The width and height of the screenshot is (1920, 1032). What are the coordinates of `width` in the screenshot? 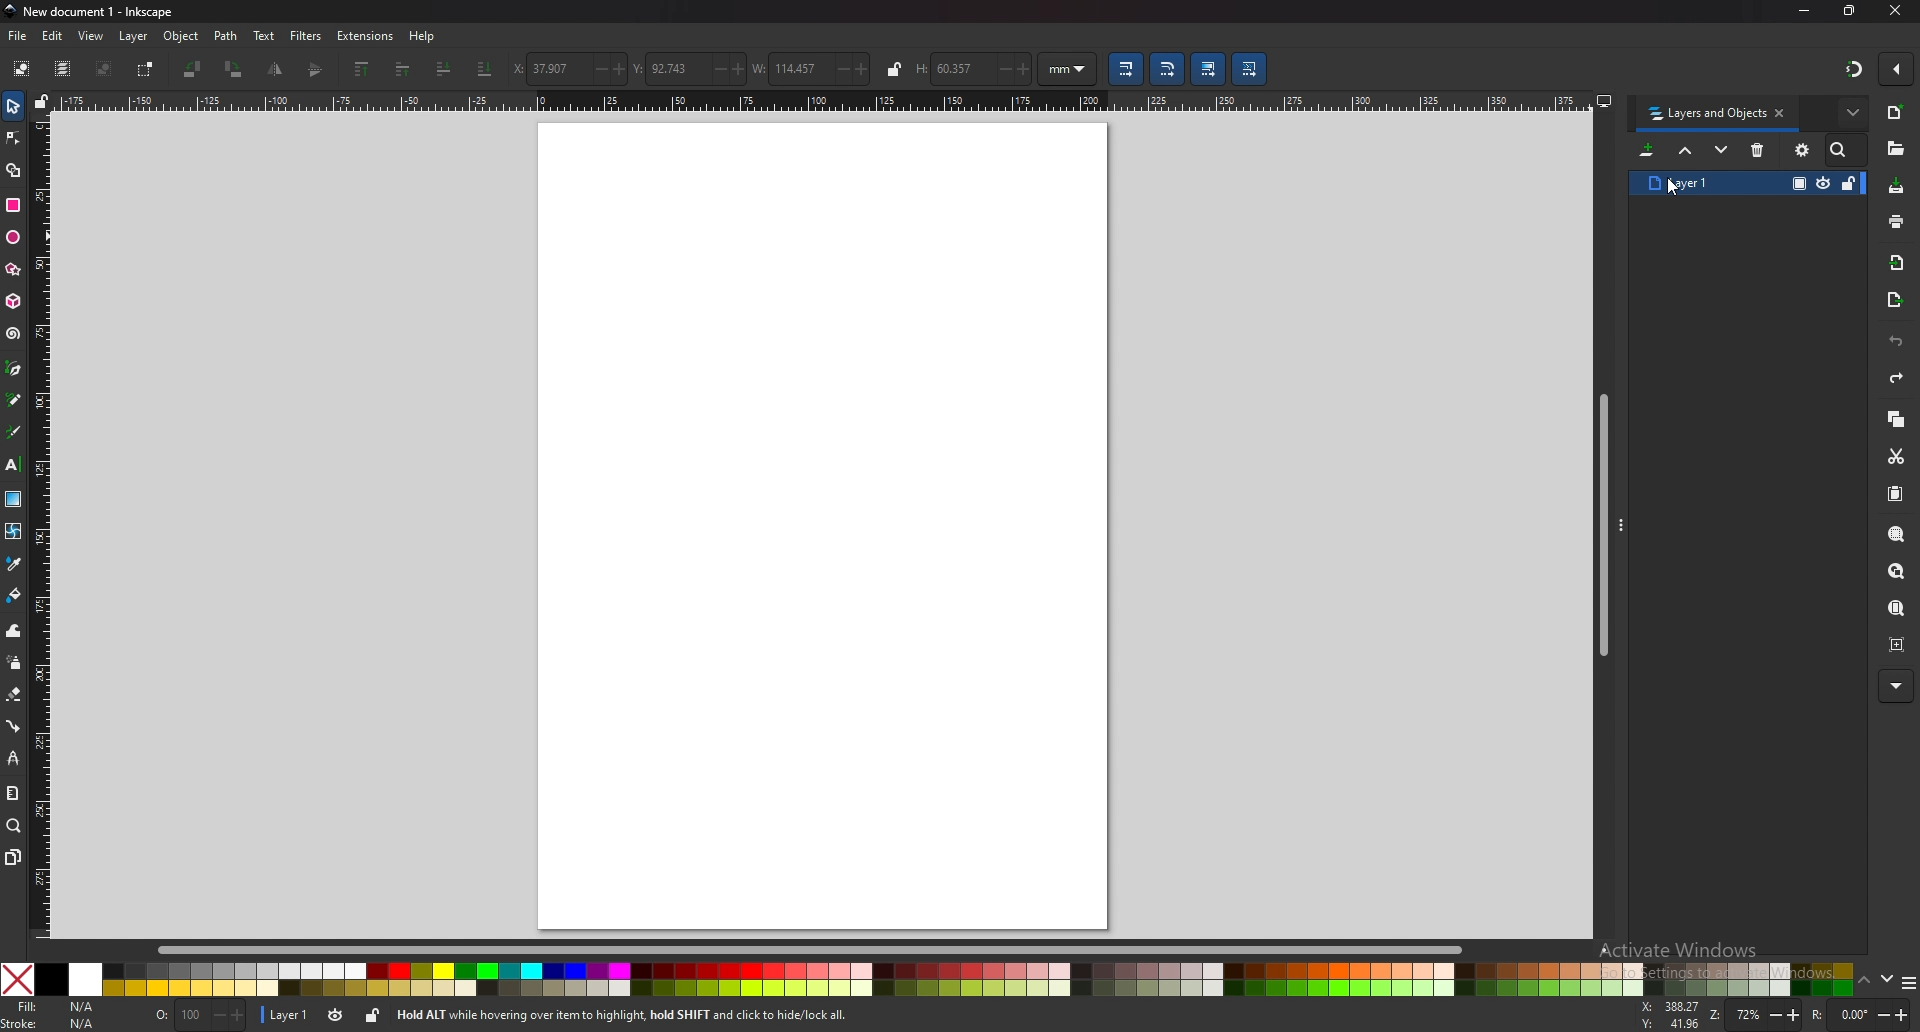 It's located at (787, 70).